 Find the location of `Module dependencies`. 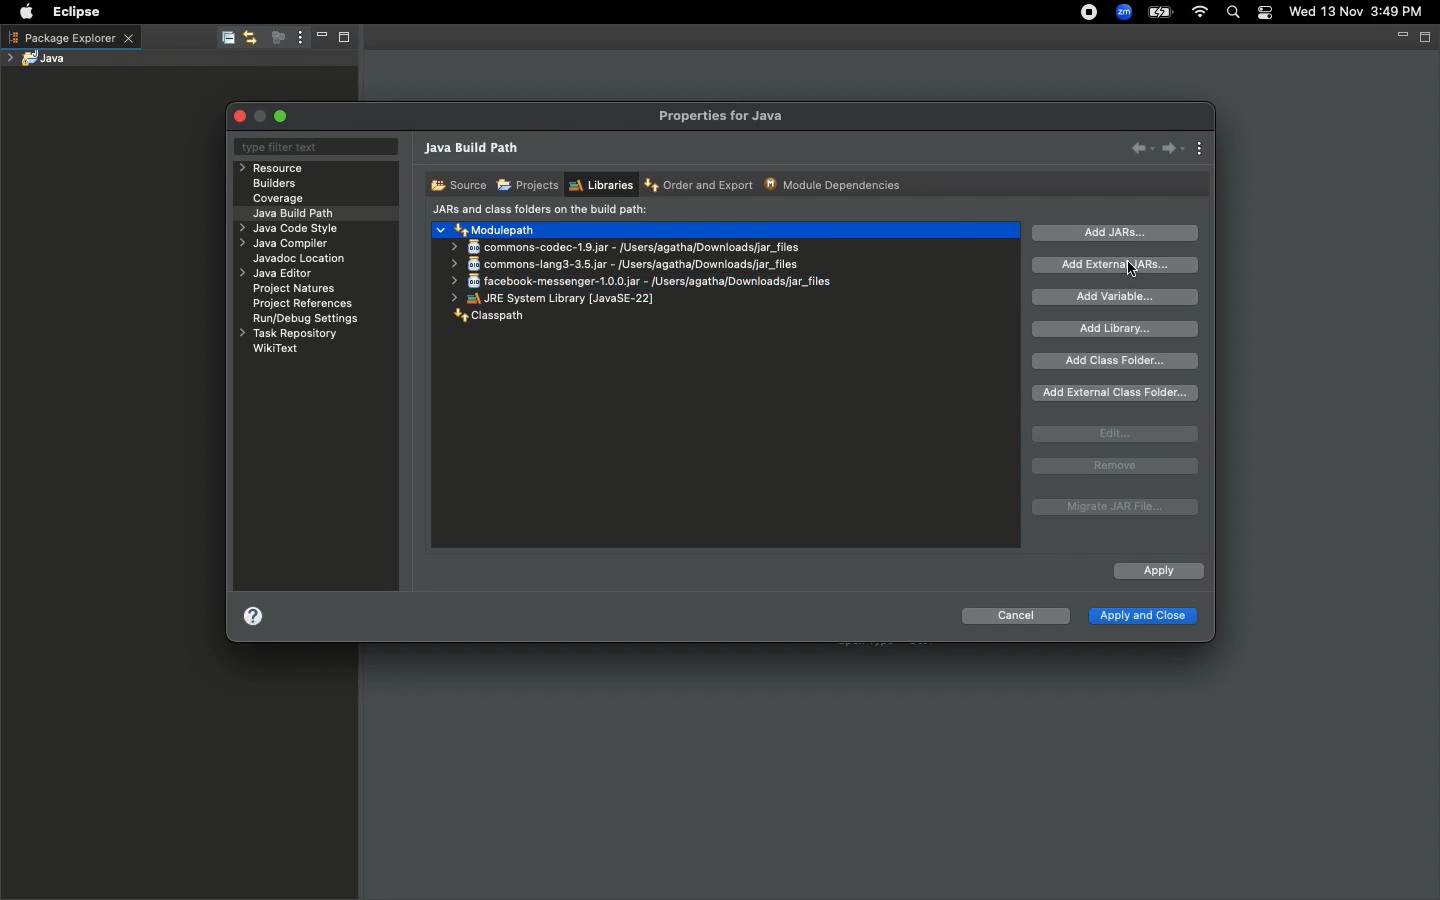

Module dependencies is located at coordinates (834, 184).